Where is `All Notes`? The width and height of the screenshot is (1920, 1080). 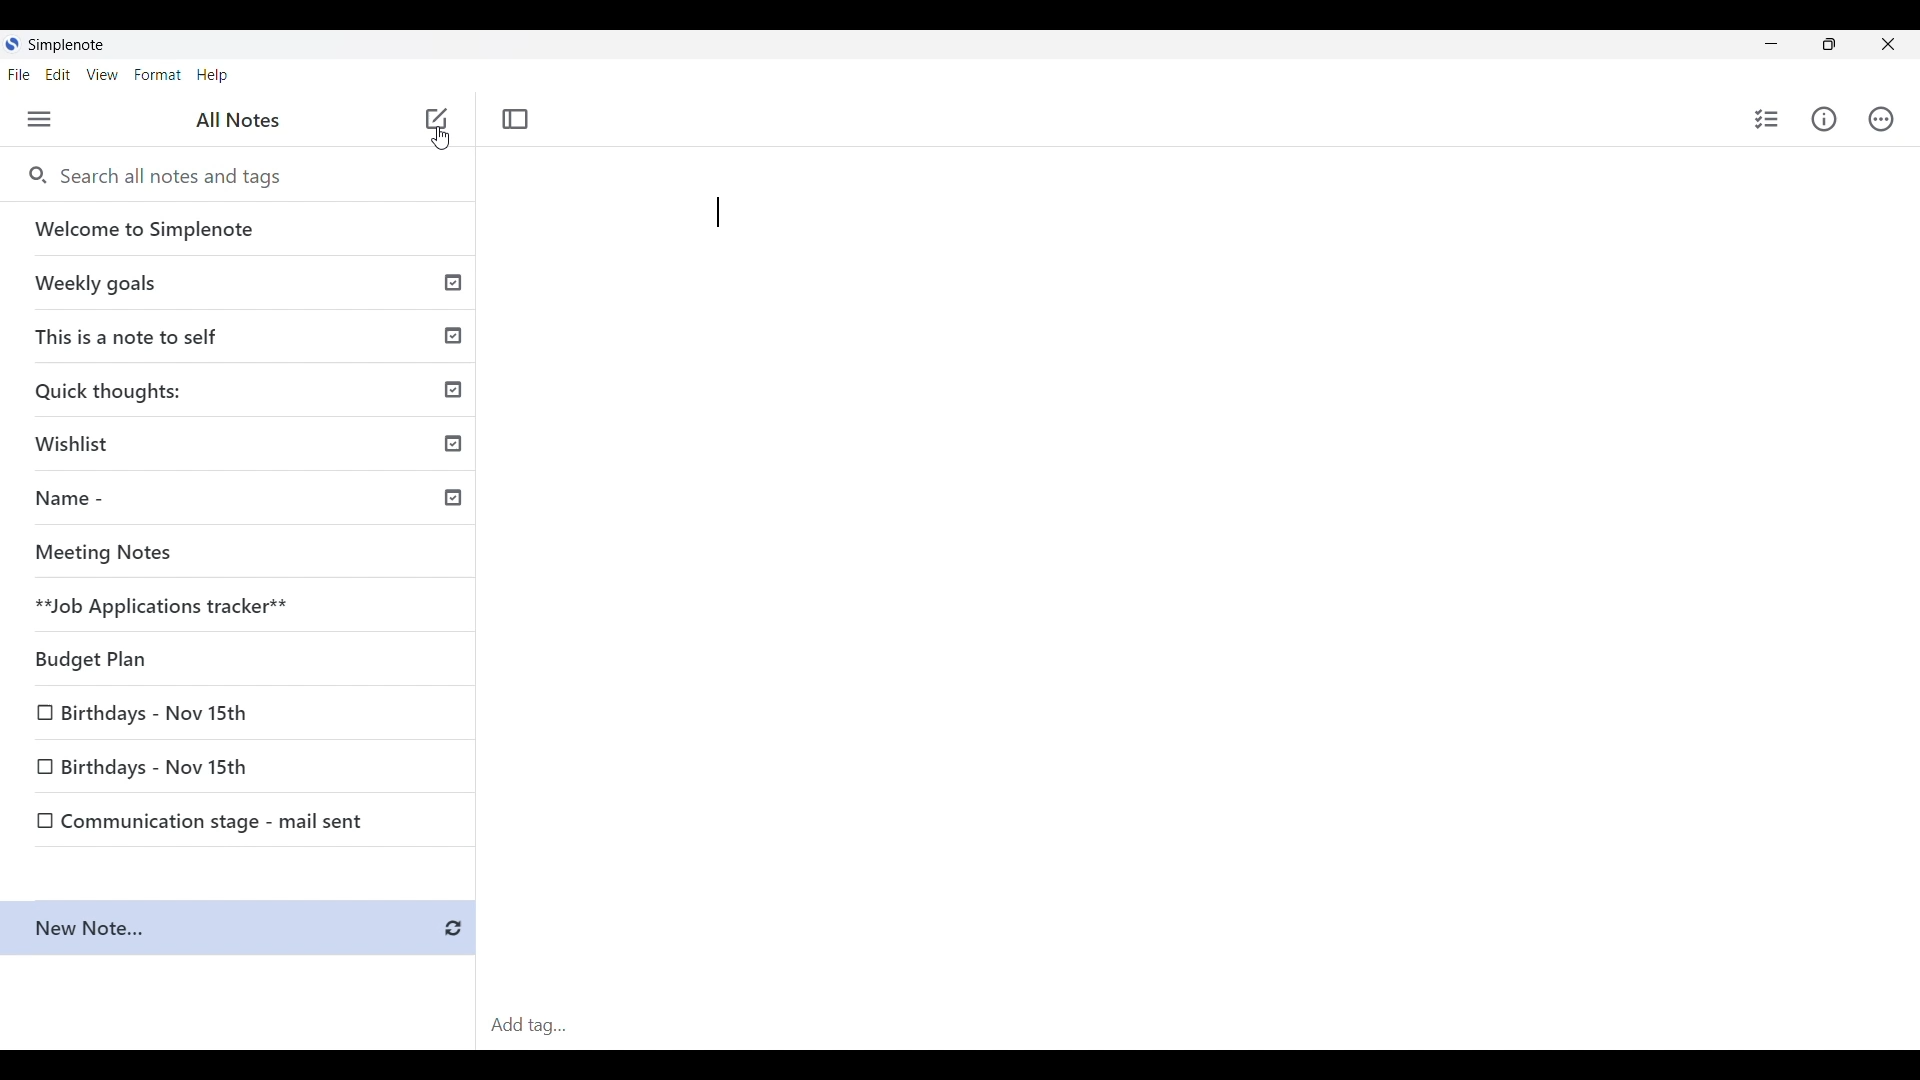
All Notes is located at coordinates (238, 121).